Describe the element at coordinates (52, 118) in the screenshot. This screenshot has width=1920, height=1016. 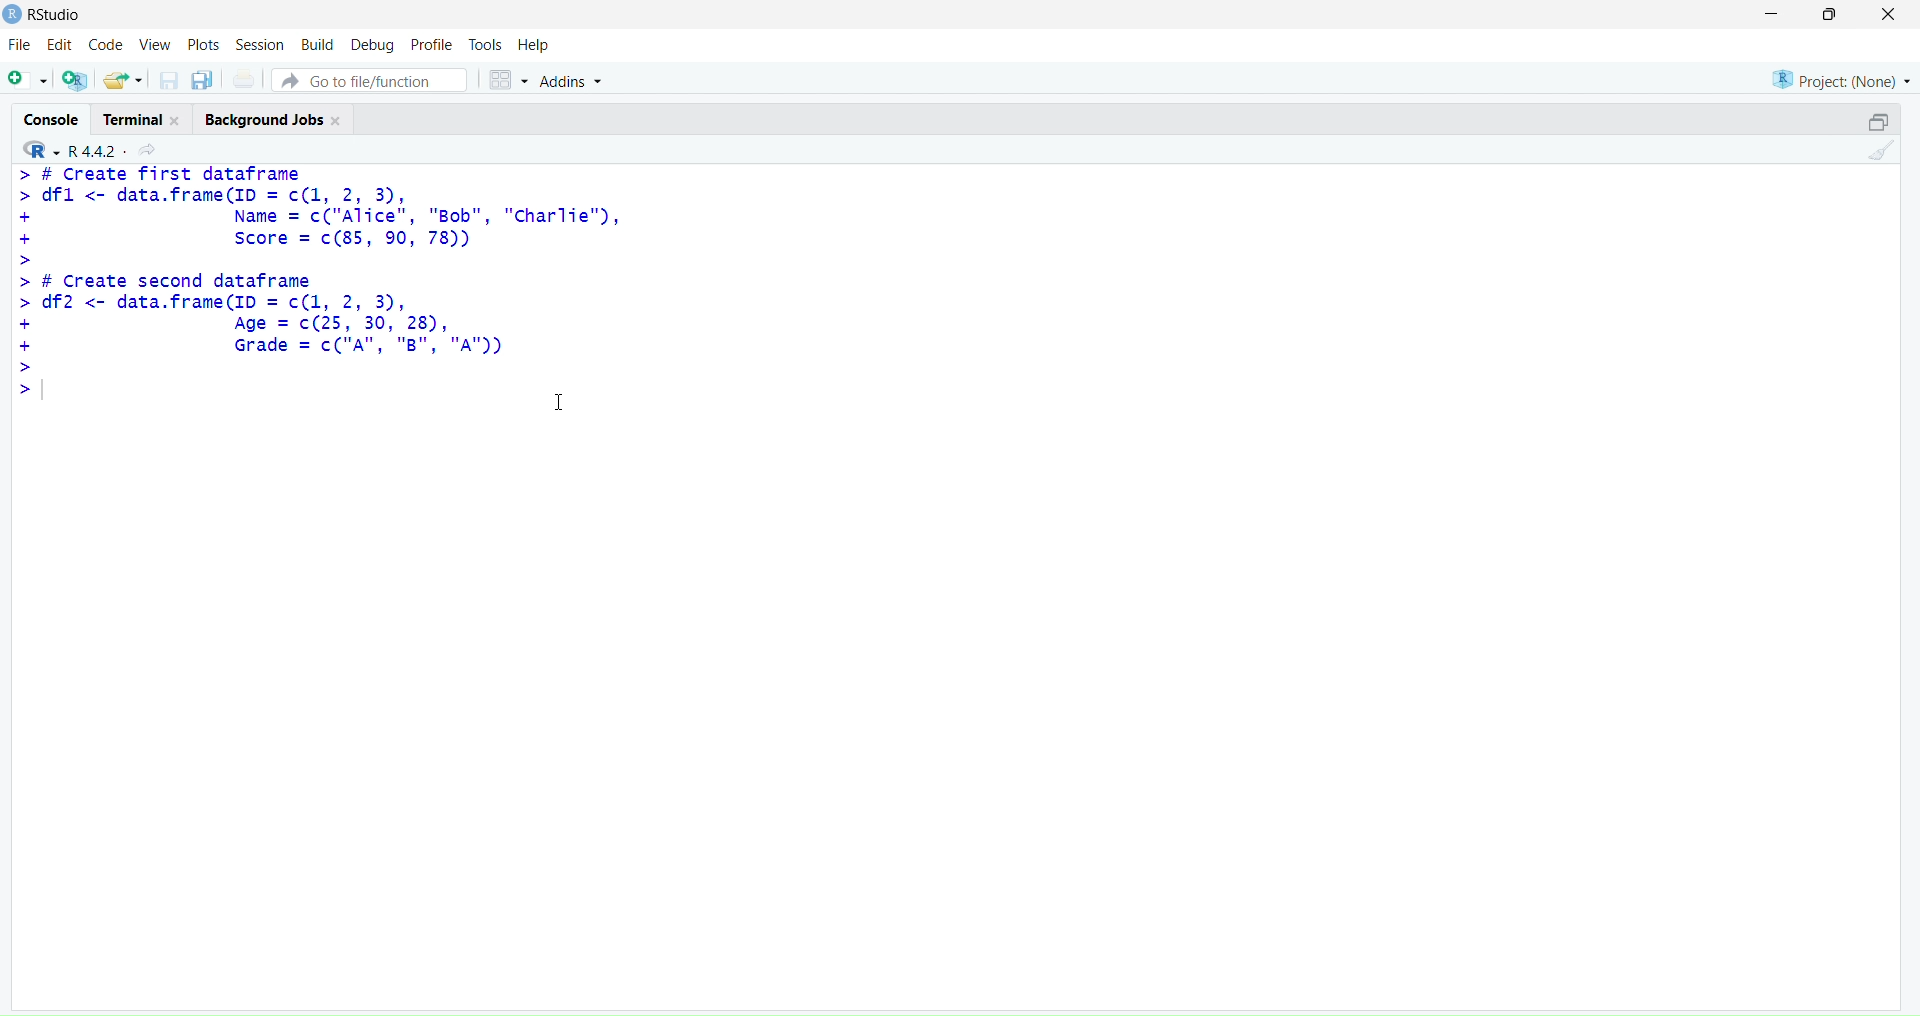
I see `Console` at that location.